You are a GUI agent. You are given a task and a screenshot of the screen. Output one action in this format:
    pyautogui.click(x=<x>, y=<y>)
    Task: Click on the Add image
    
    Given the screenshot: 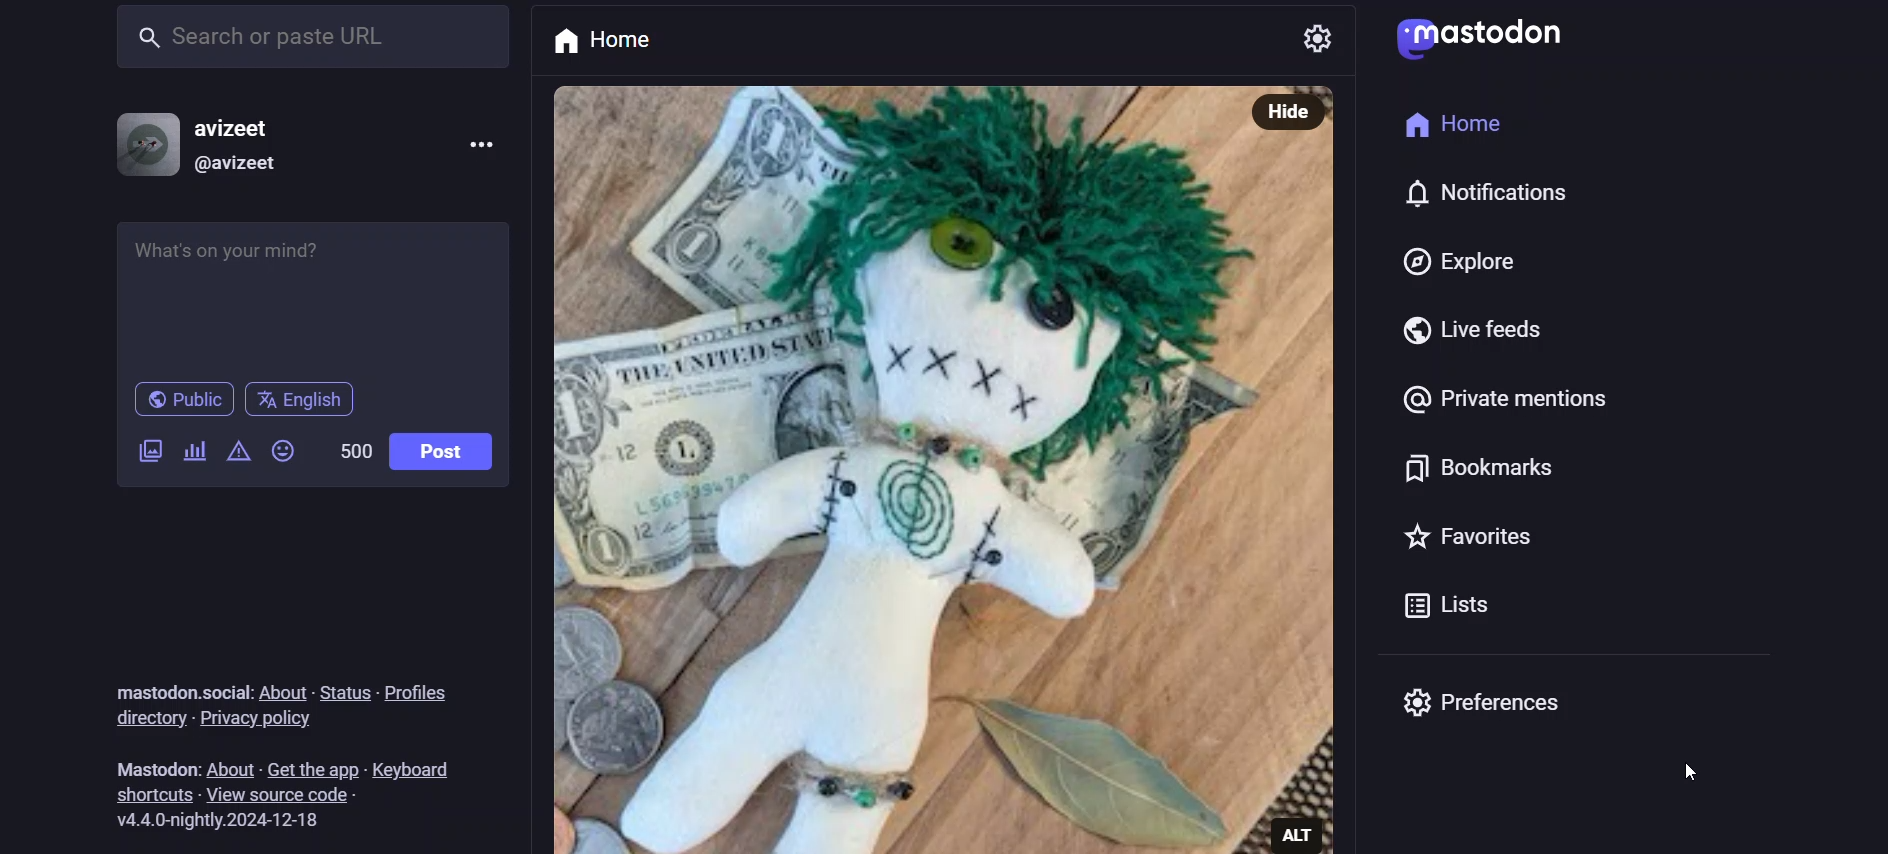 What is the action you would take?
    pyautogui.click(x=149, y=448)
    